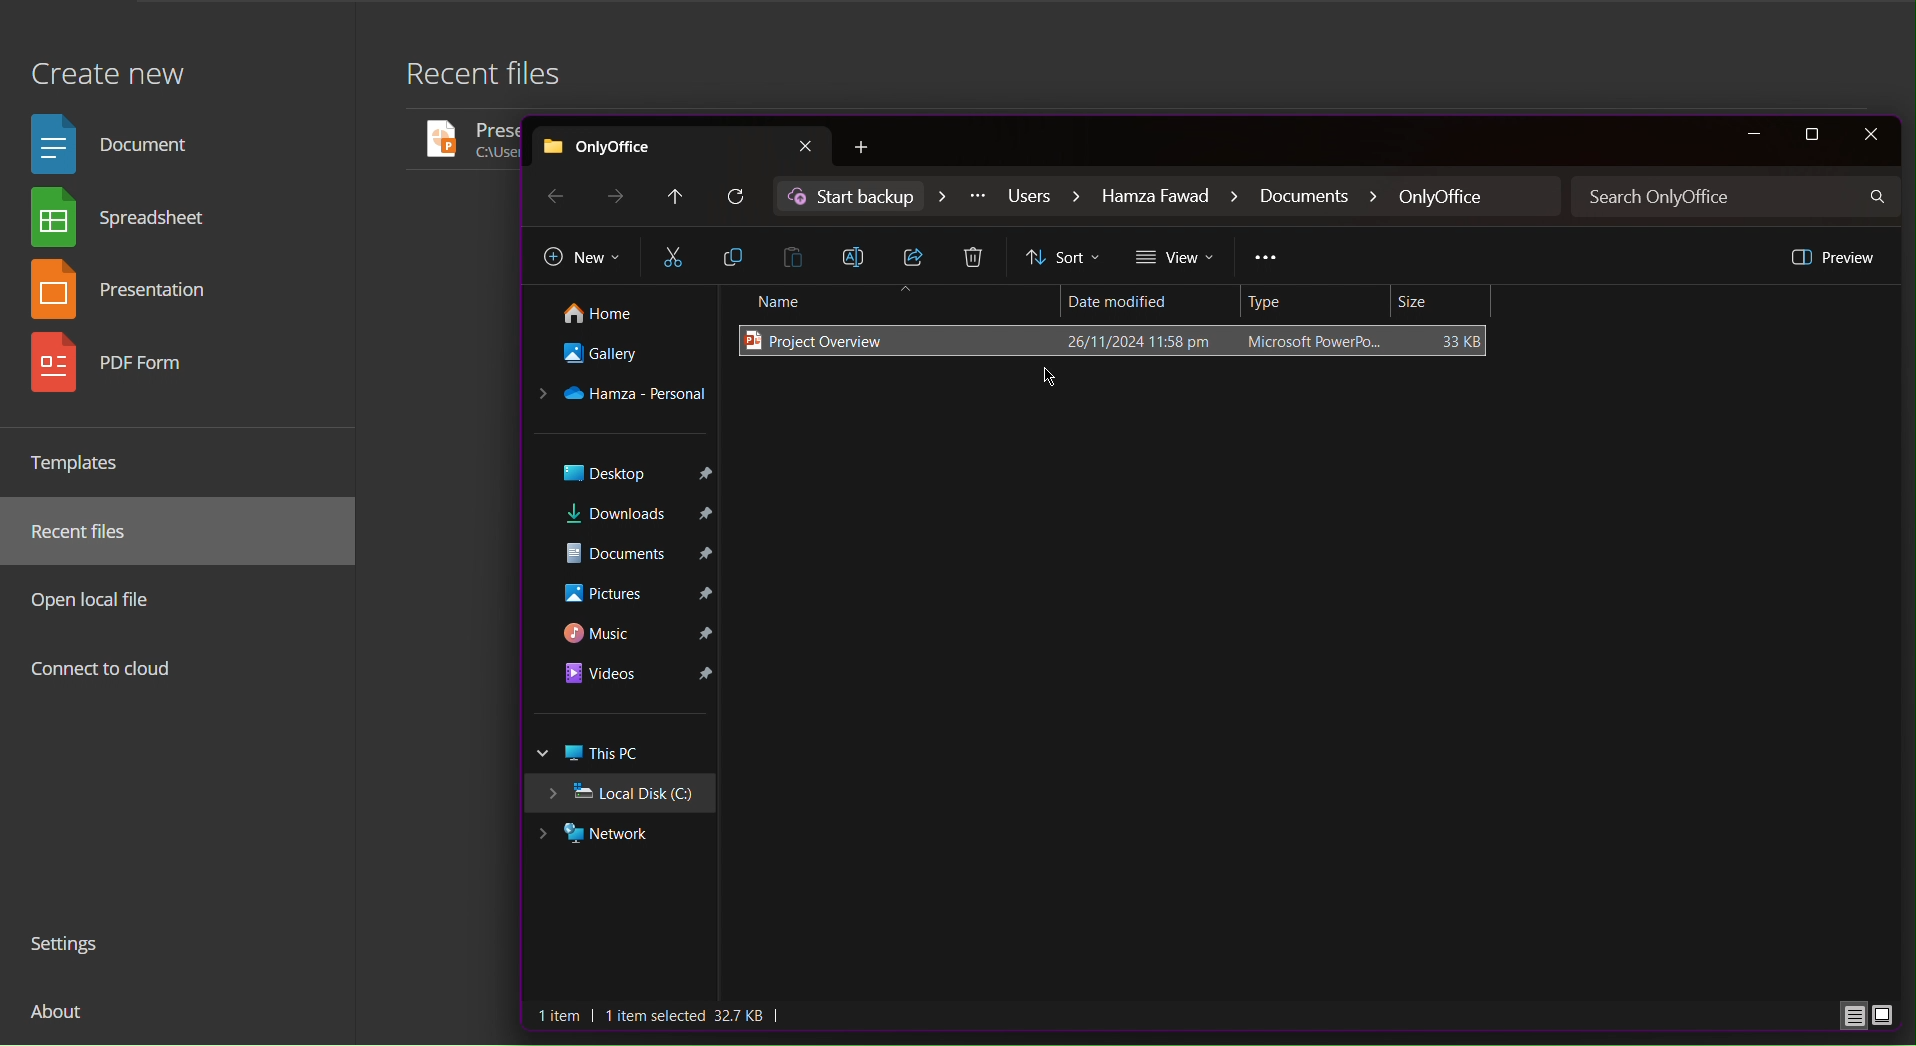 Image resolution: width=1916 pixels, height=1046 pixels. Describe the element at coordinates (735, 257) in the screenshot. I see `Copy` at that location.